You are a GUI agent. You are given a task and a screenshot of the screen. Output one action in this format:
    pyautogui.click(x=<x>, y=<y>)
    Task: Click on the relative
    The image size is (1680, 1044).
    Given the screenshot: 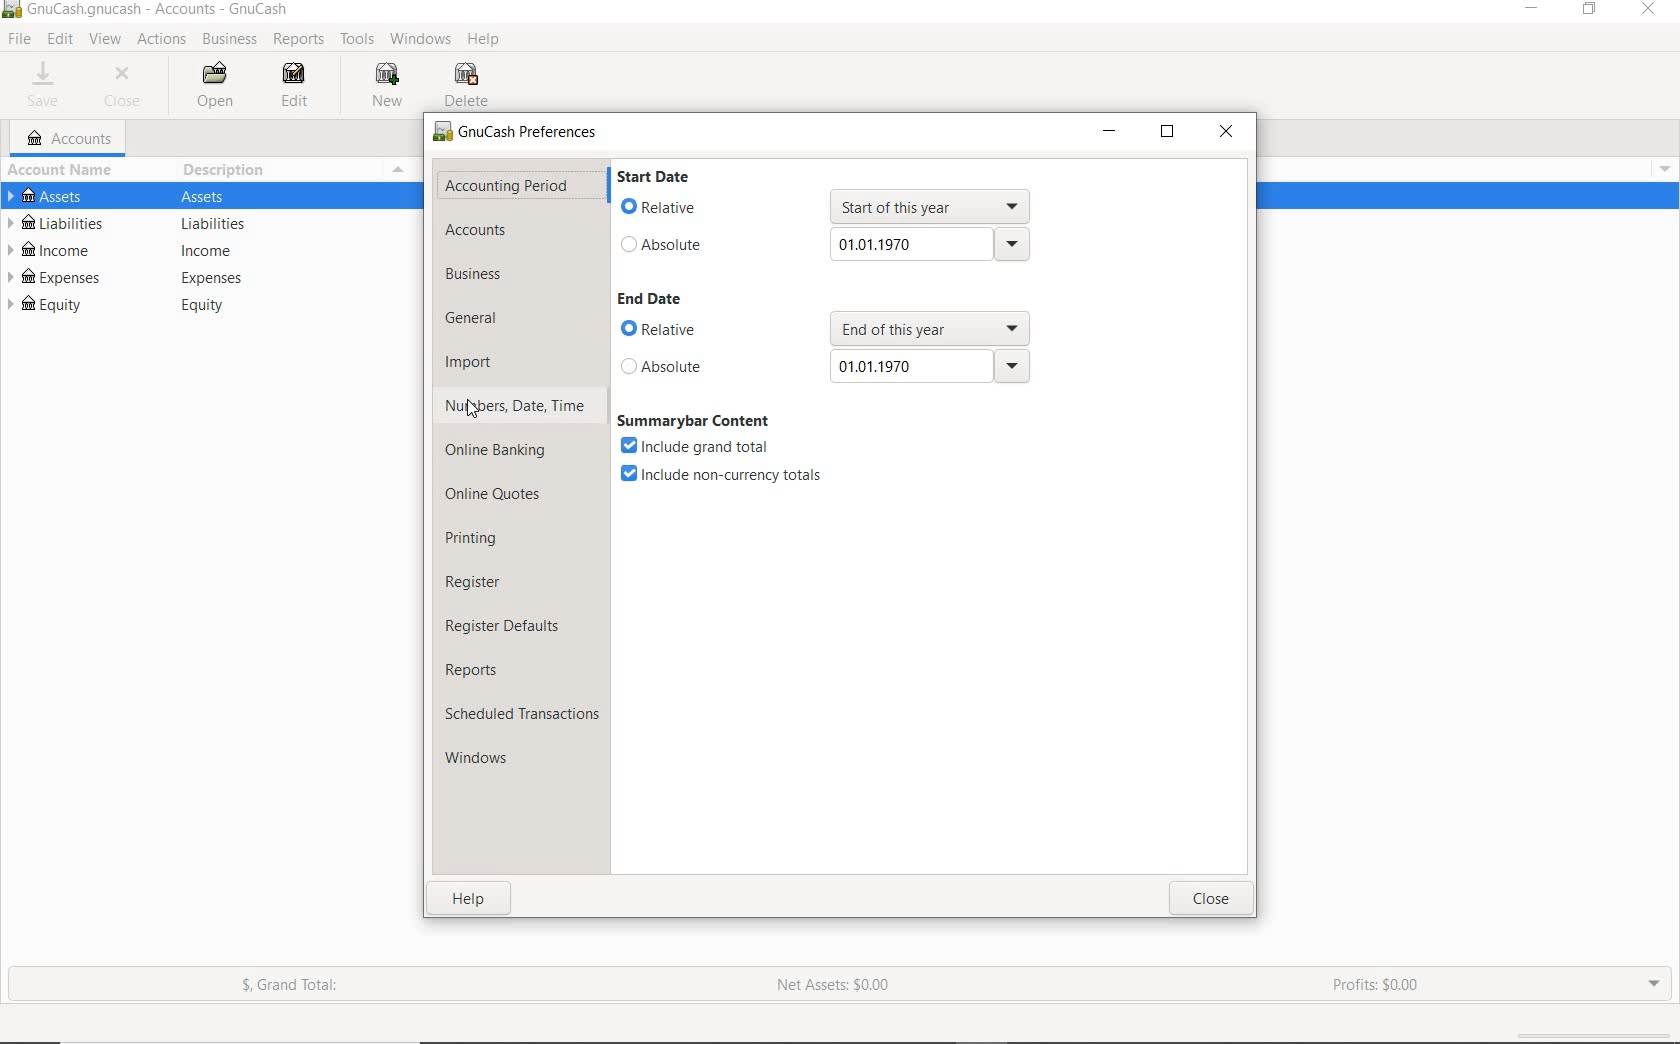 What is the action you would take?
    pyautogui.click(x=660, y=330)
    